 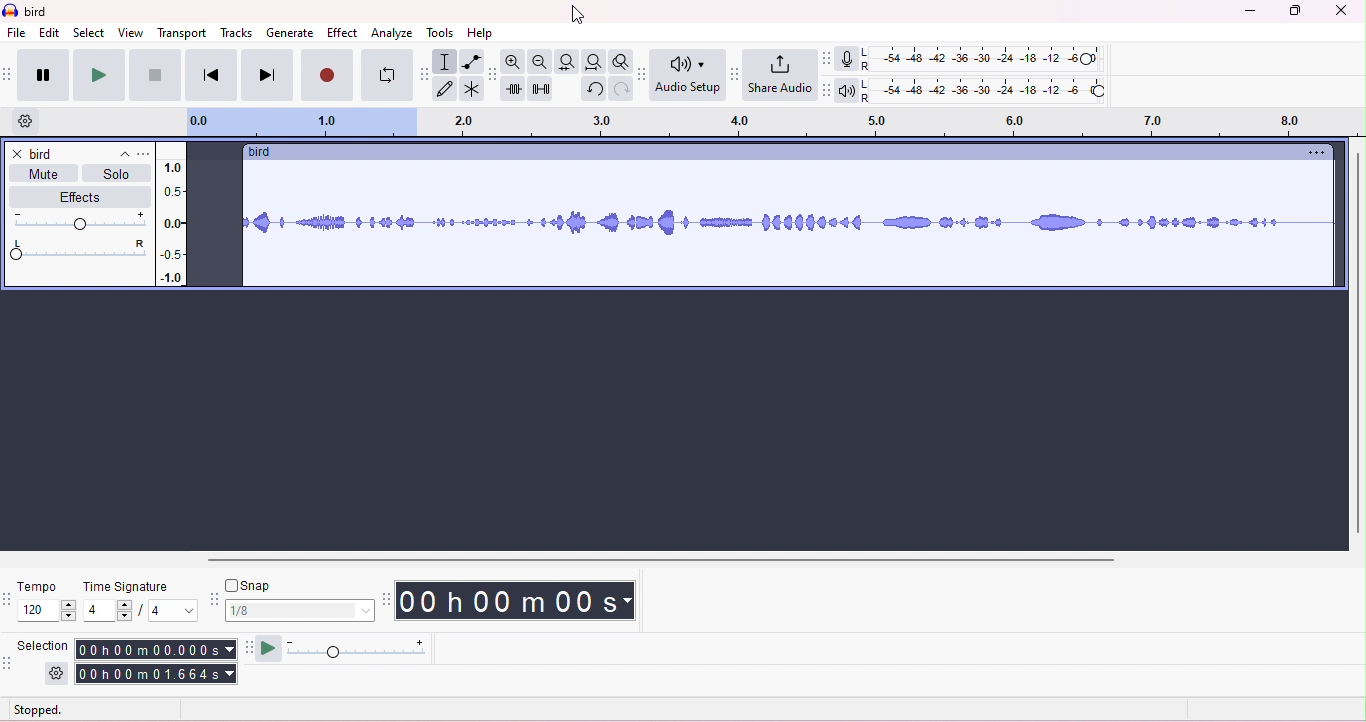 What do you see at coordinates (541, 62) in the screenshot?
I see `zoom in` at bounding box center [541, 62].